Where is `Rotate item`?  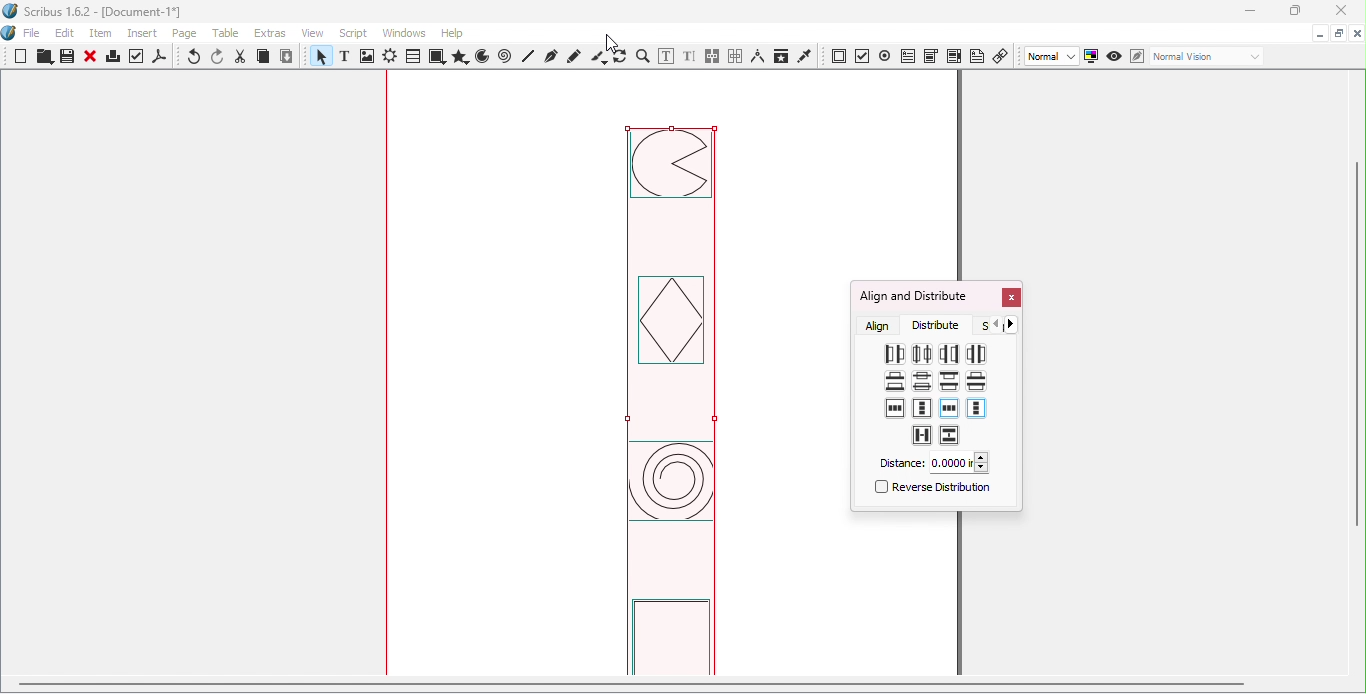 Rotate item is located at coordinates (620, 56).